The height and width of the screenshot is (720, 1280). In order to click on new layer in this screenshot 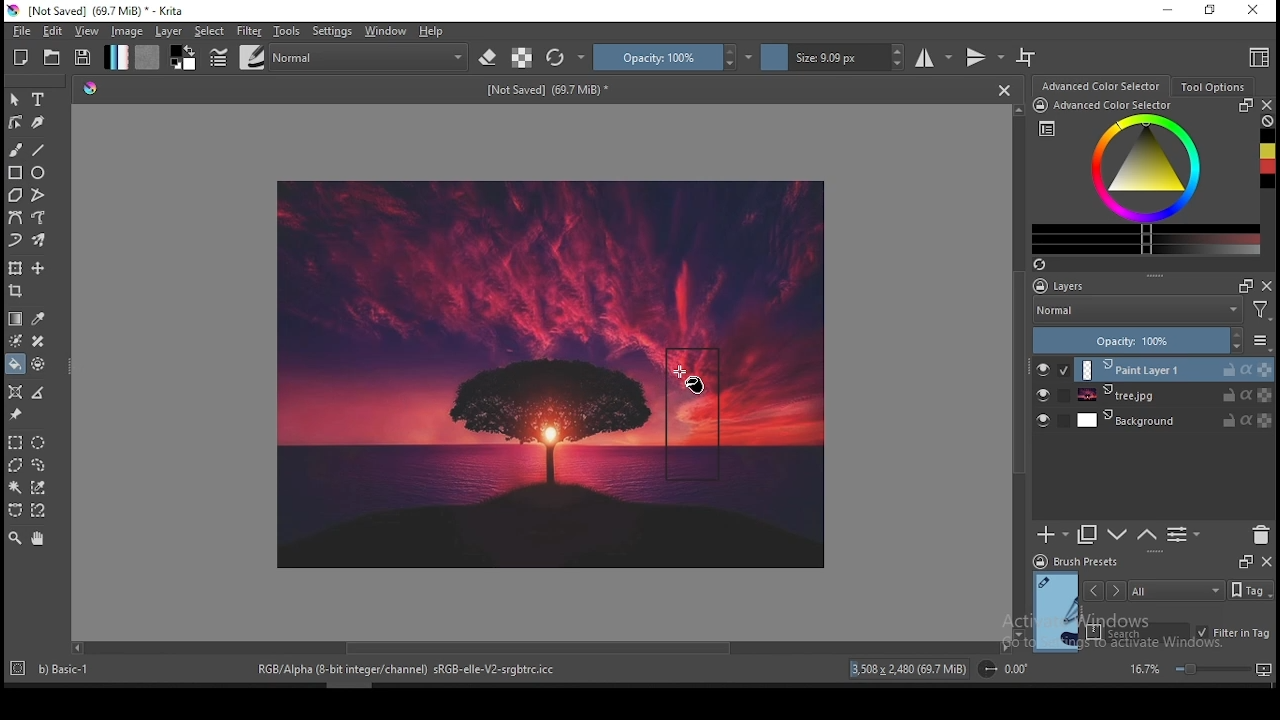, I will do `click(1053, 536)`.